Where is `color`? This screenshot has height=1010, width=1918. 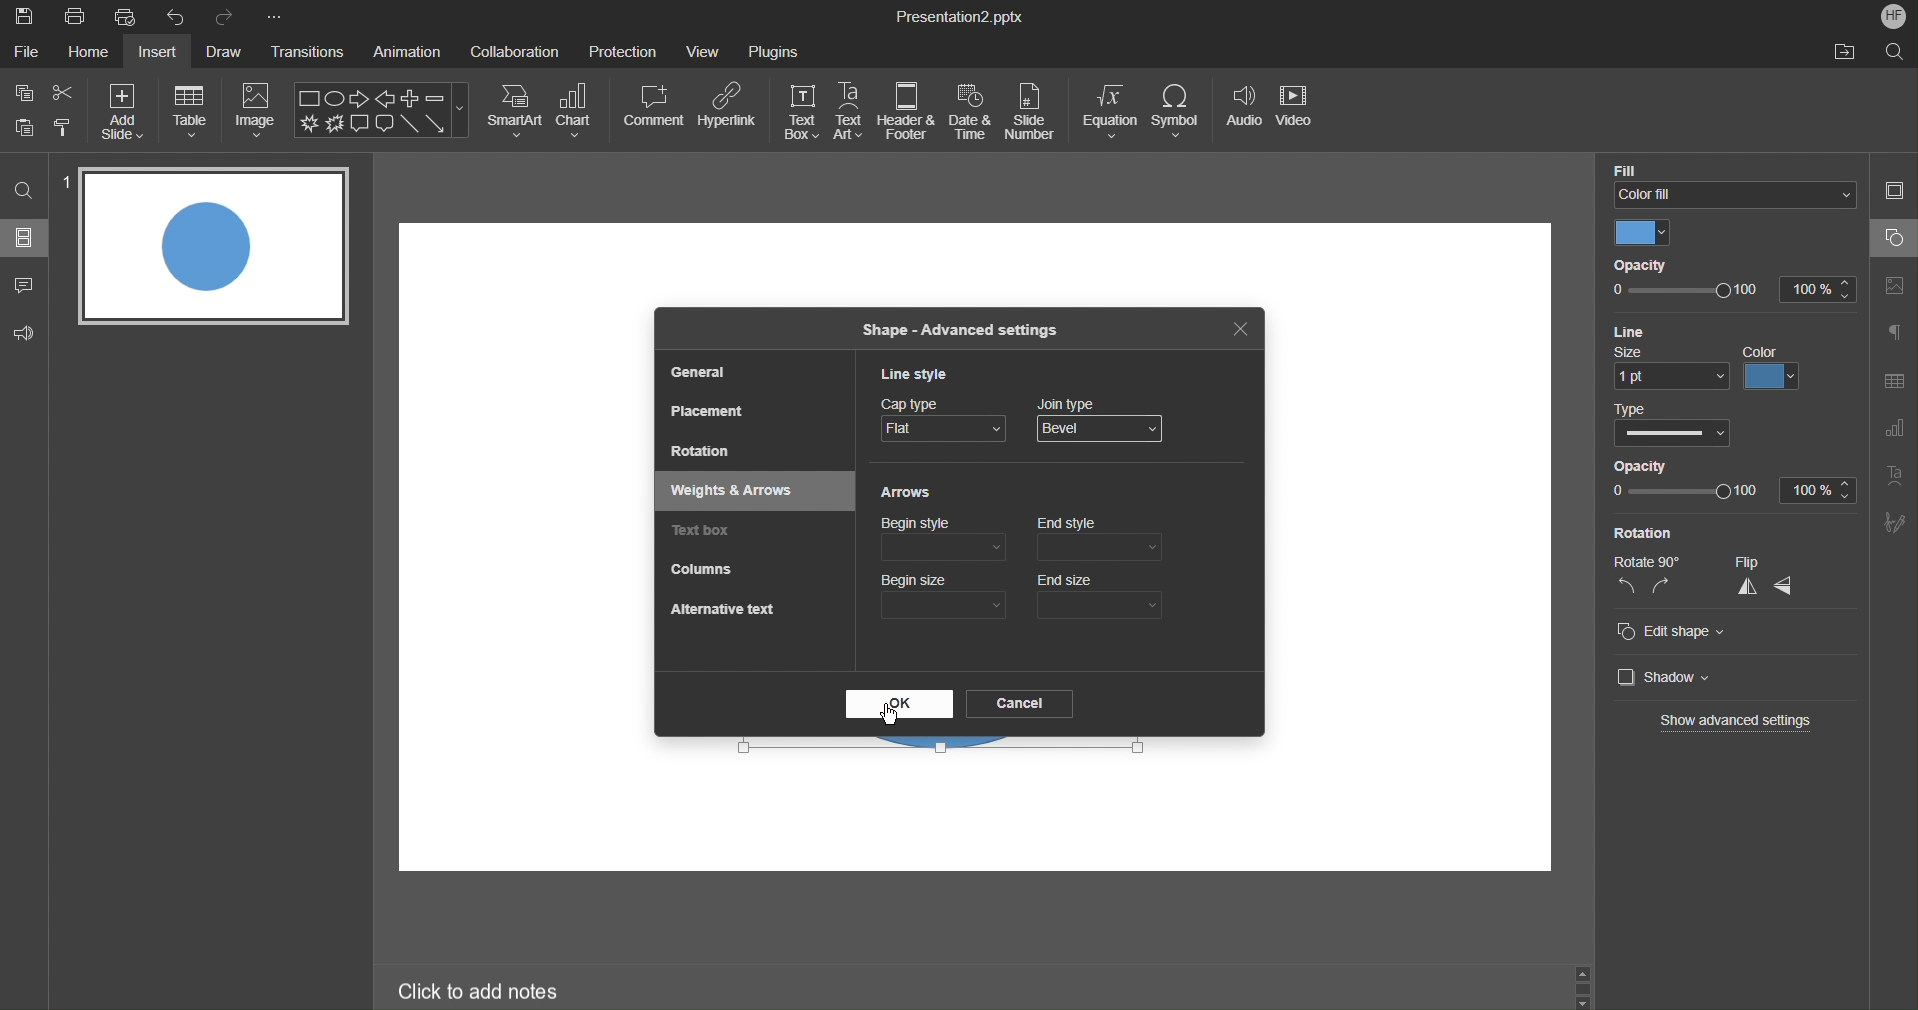 color is located at coordinates (1775, 368).